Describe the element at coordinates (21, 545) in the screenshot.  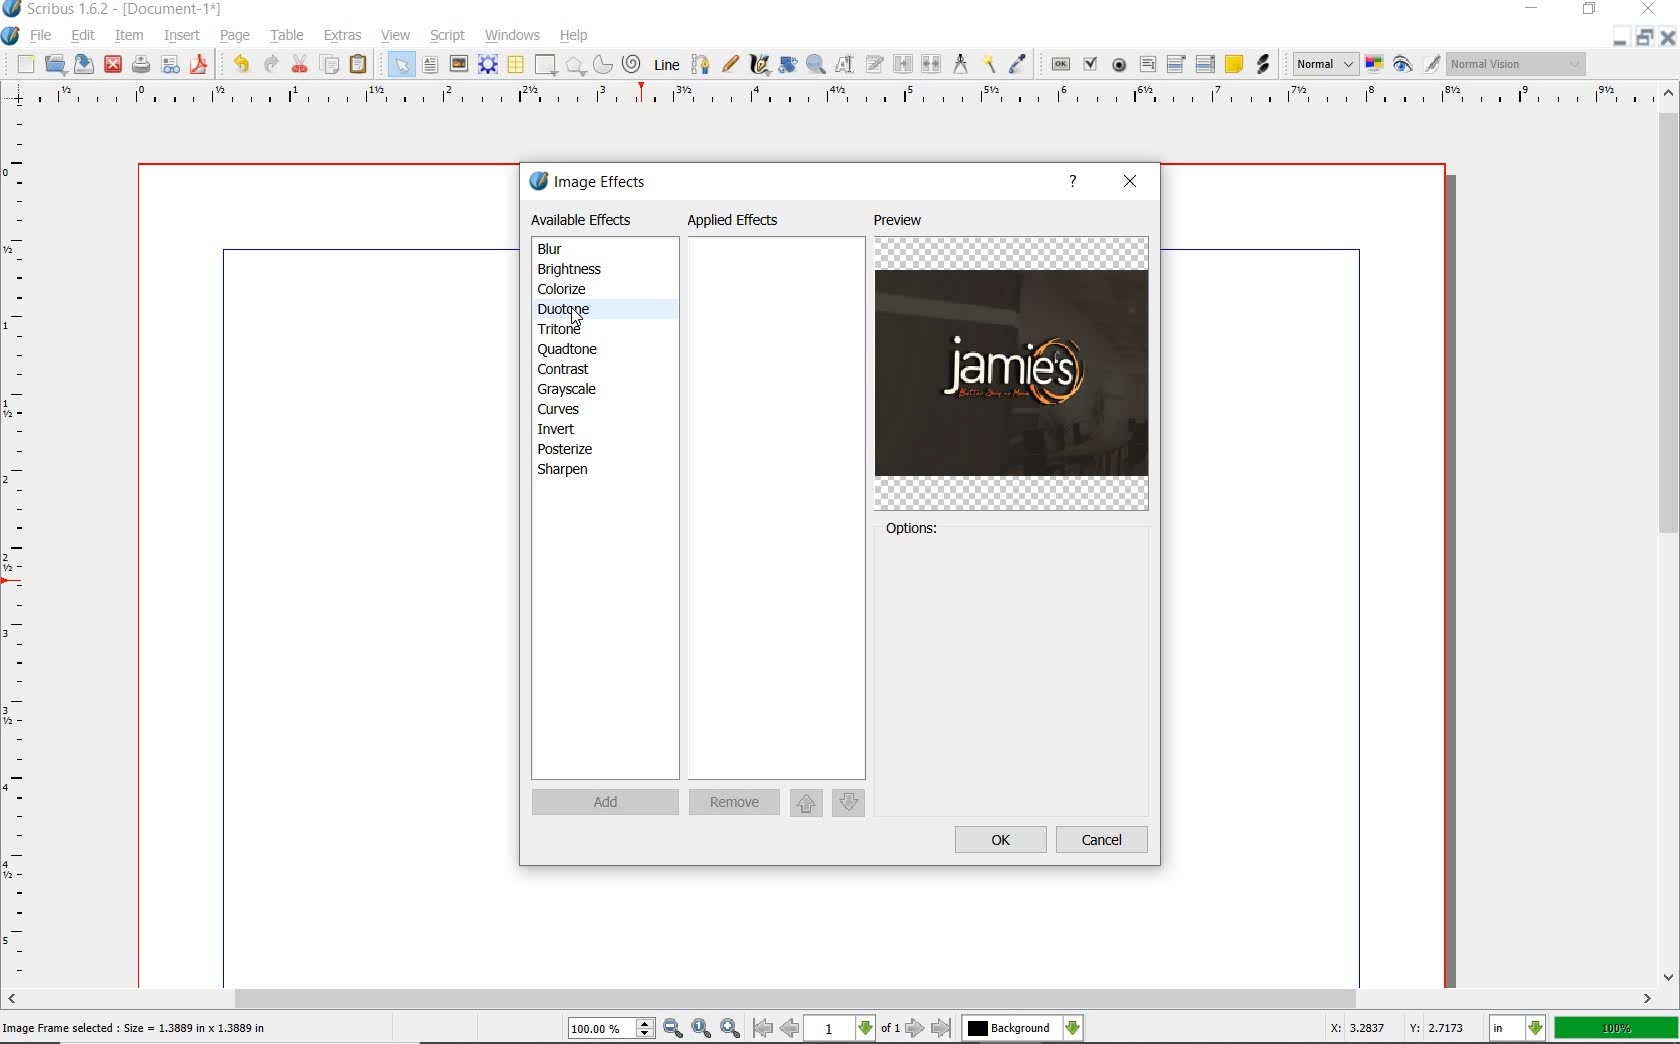
I see `ruler` at that location.